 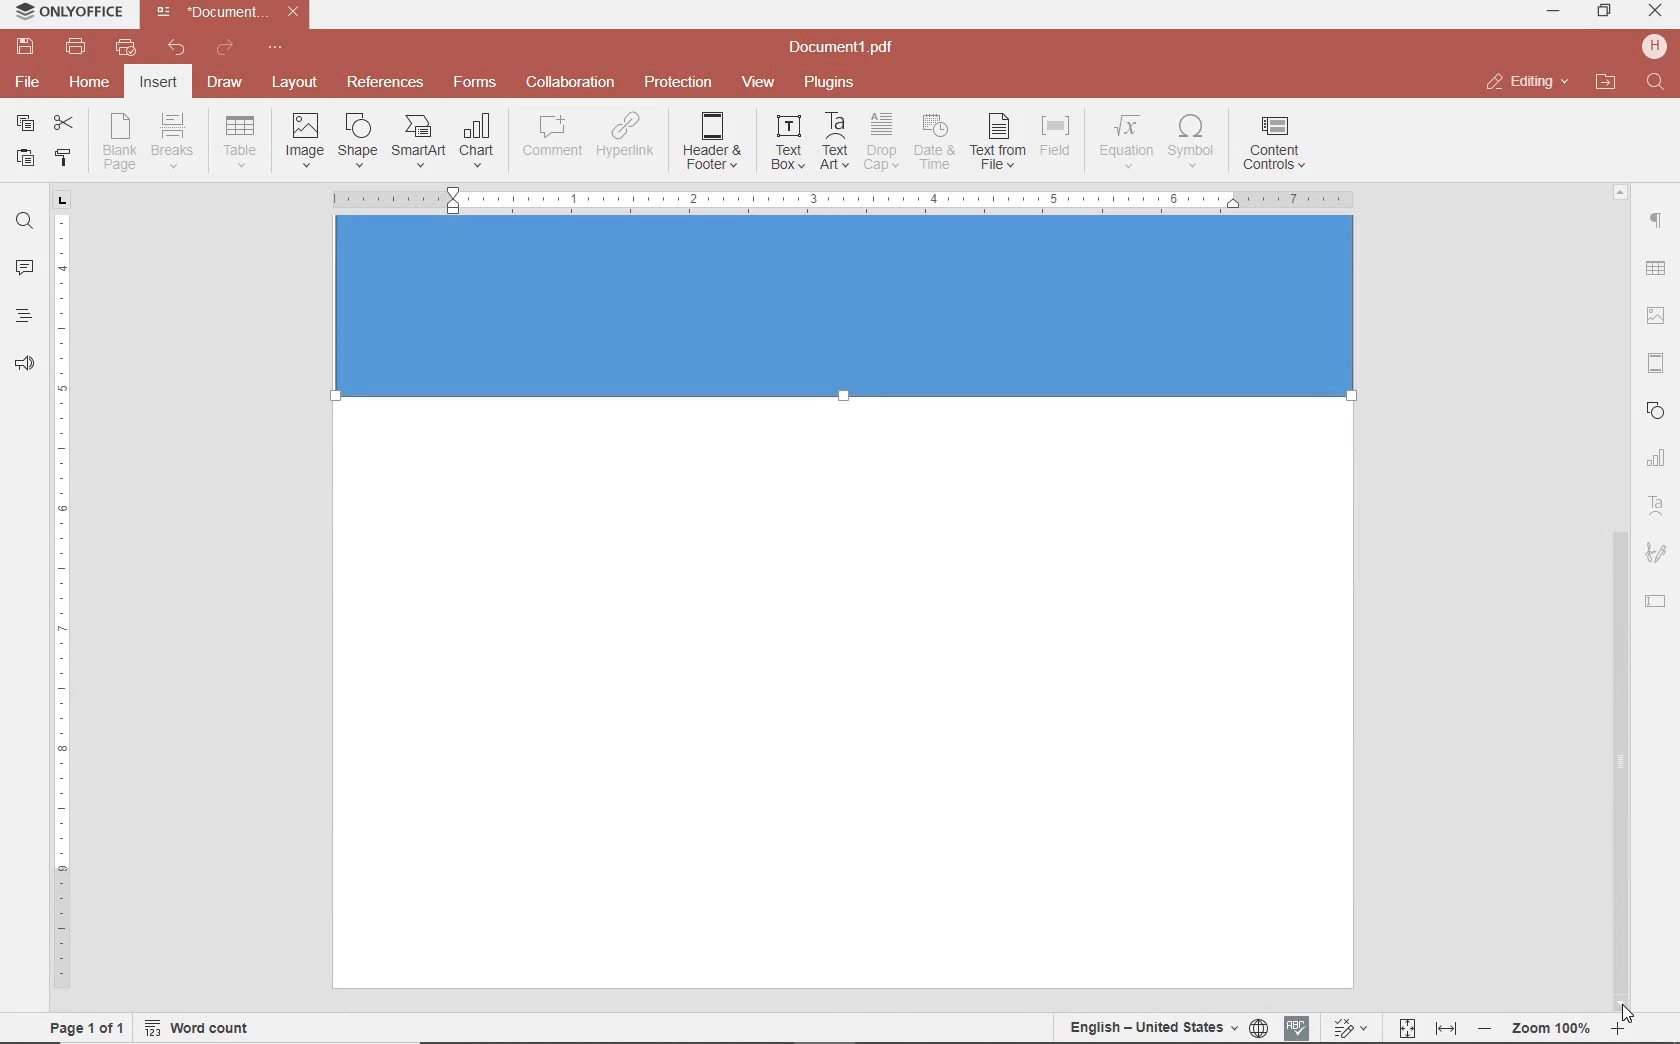 What do you see at coordinates (298, 84) in the screenshot?
I see `layout` at bounding box center [298, 84].